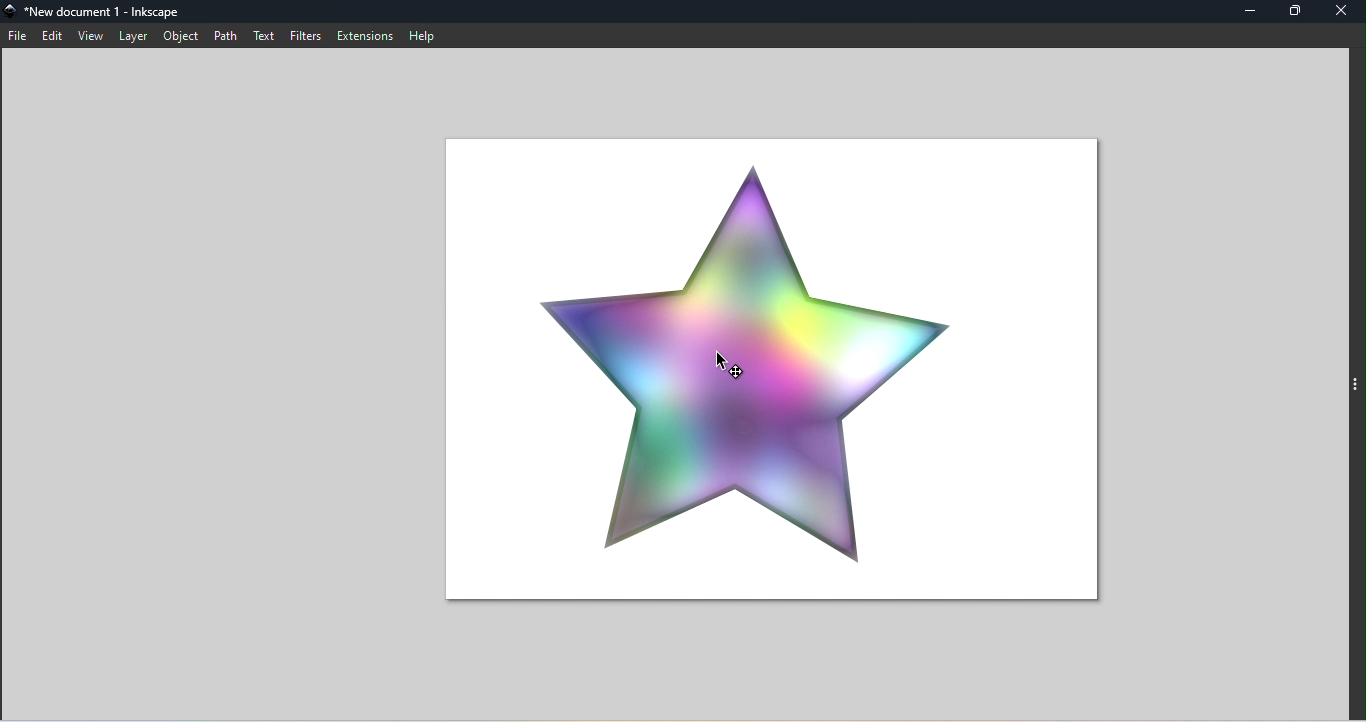 This screenshot has width=1366, height=722. What do you see at coordinates (93, 37) in the screenshot?
I see `View` at bounding box center [93, 37].